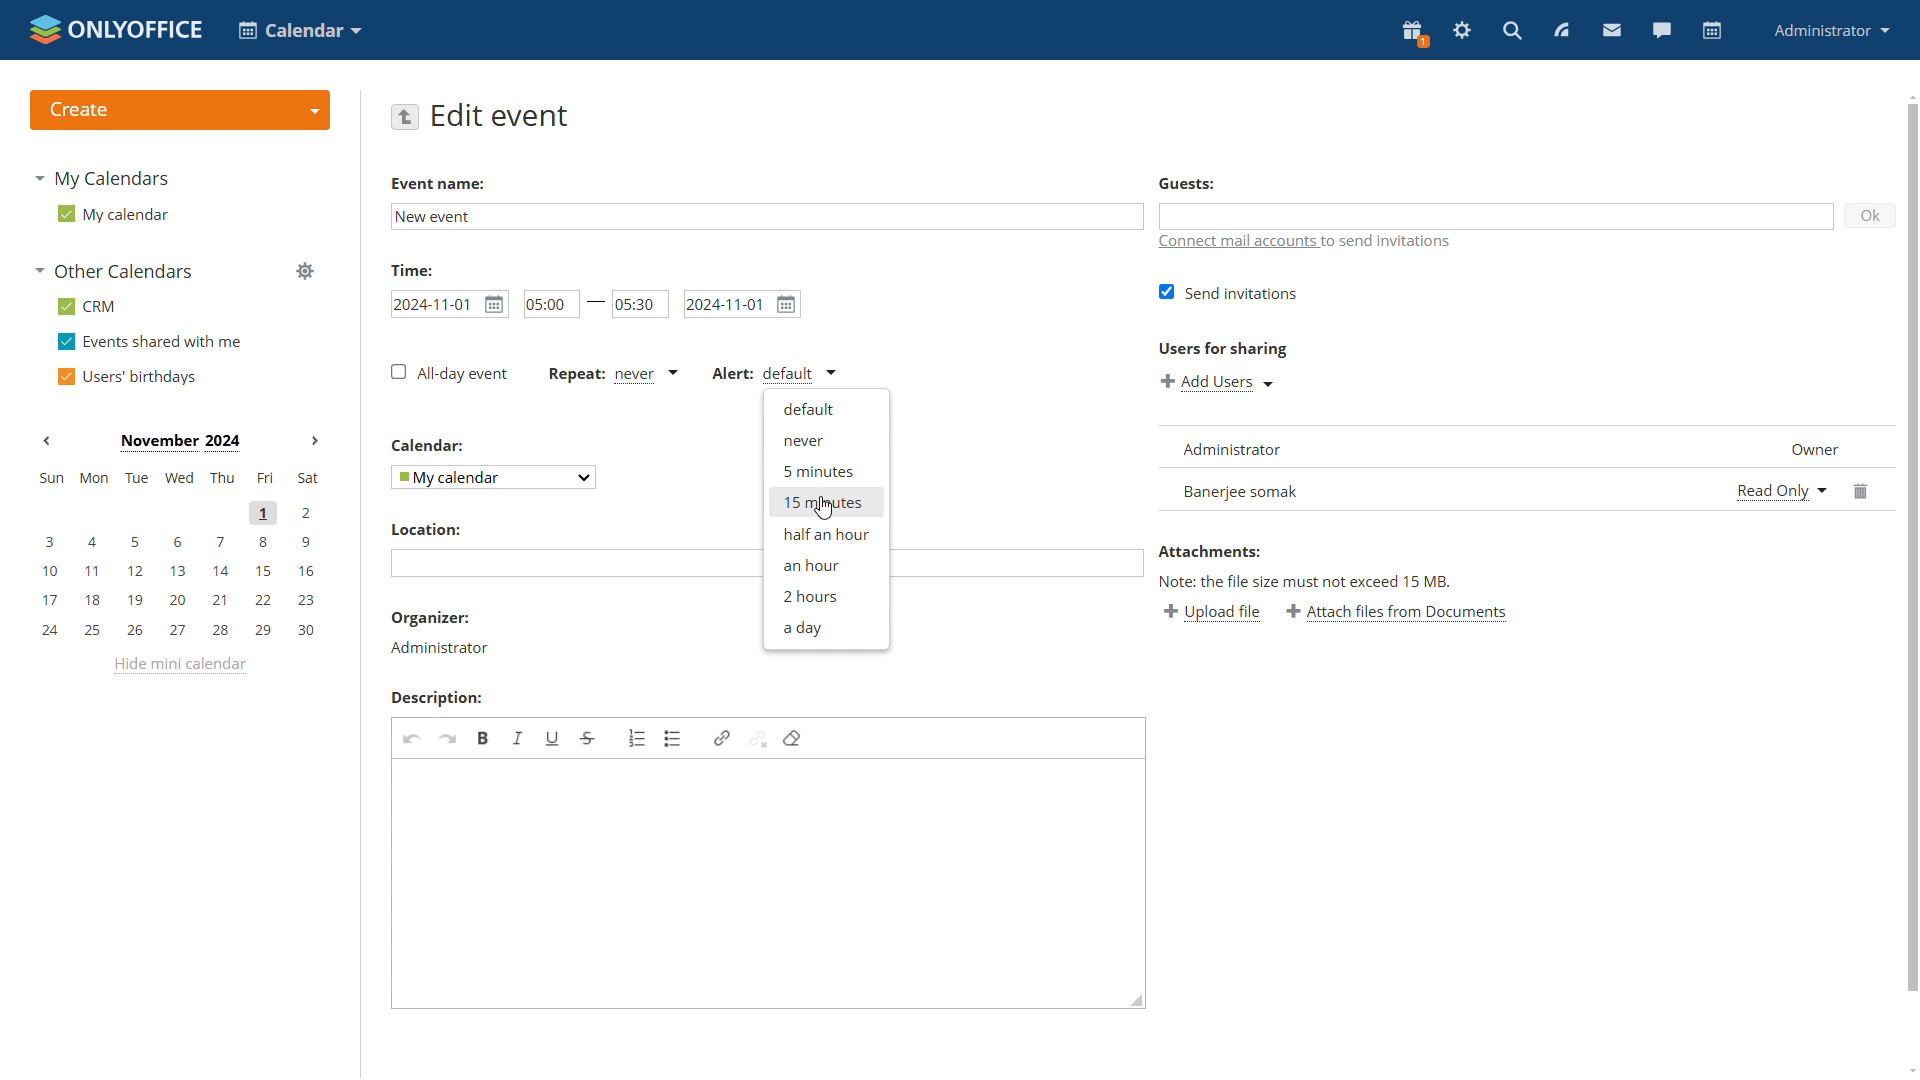  Describe the element at coordinates (550, 304) in the screenshot. I see `start time` at that location.